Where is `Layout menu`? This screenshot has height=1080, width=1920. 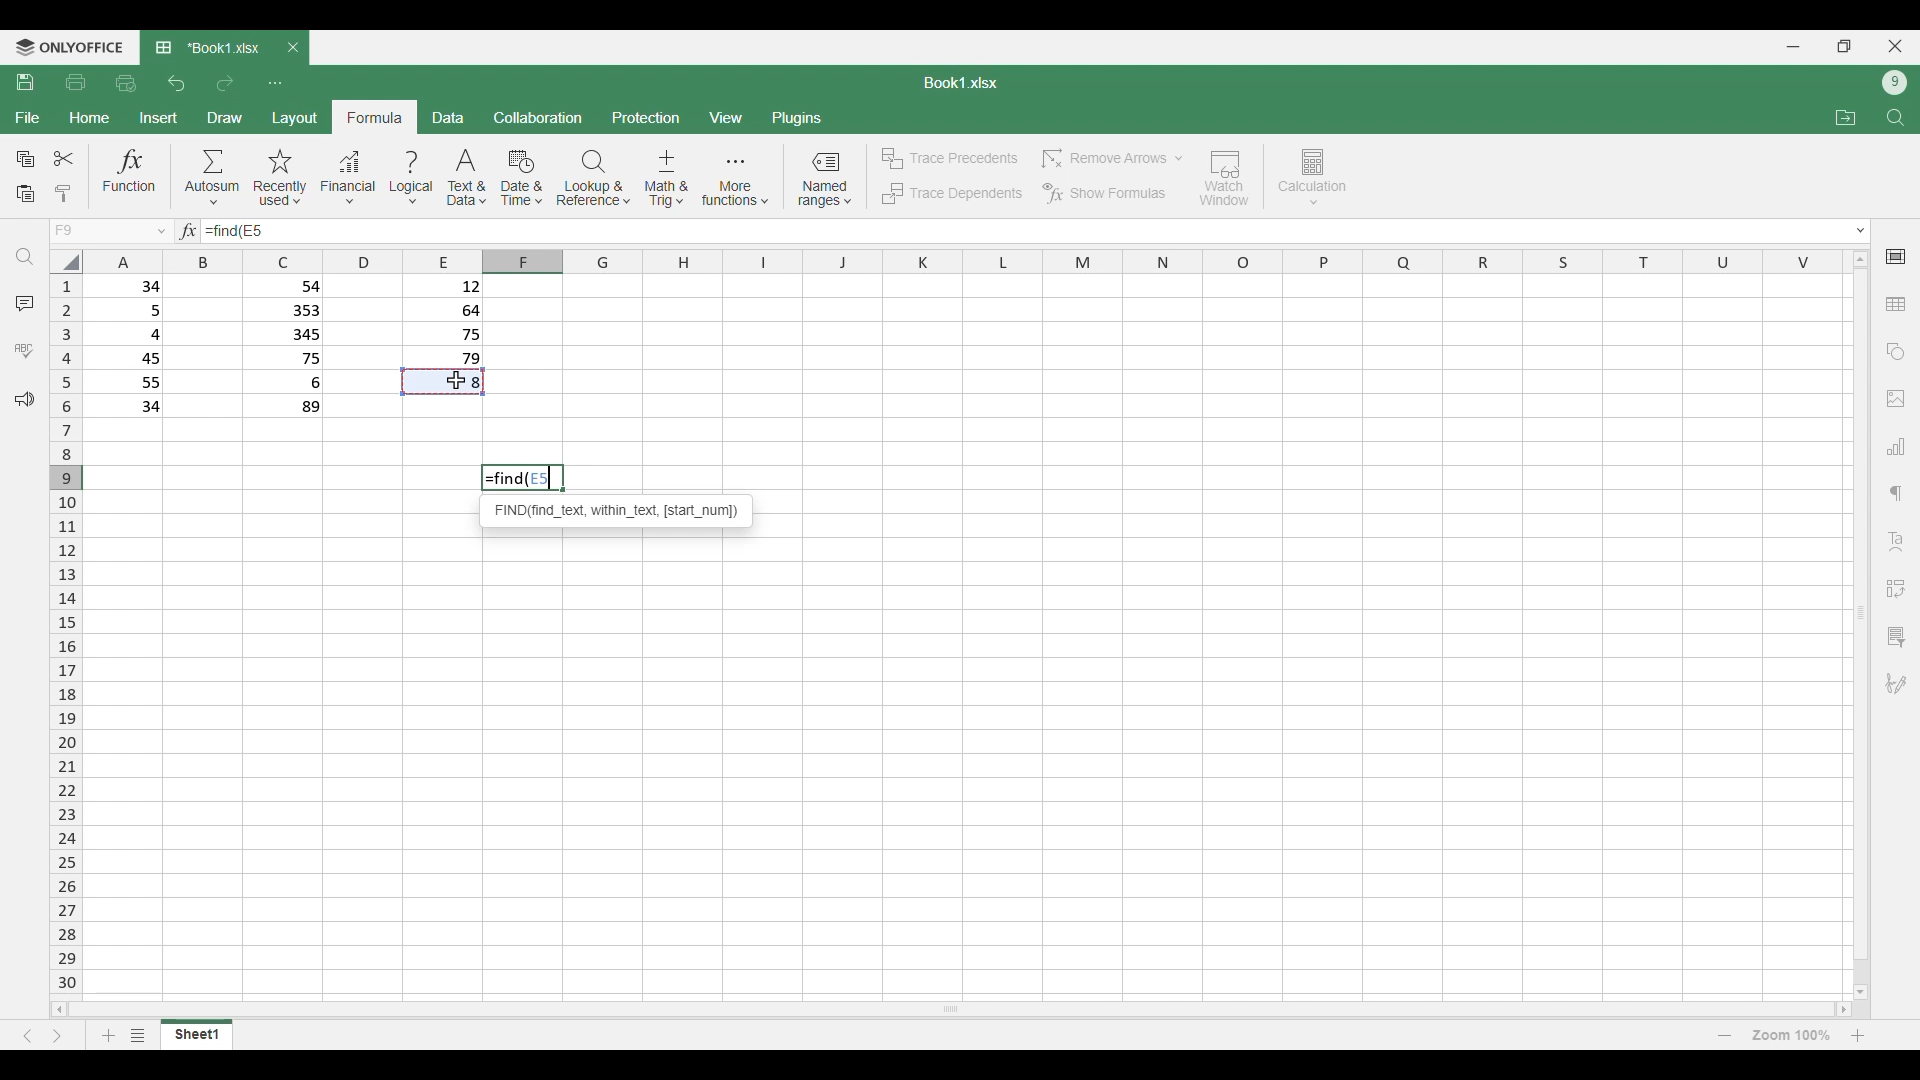 Layout menu is located at coordinates (295, 117).